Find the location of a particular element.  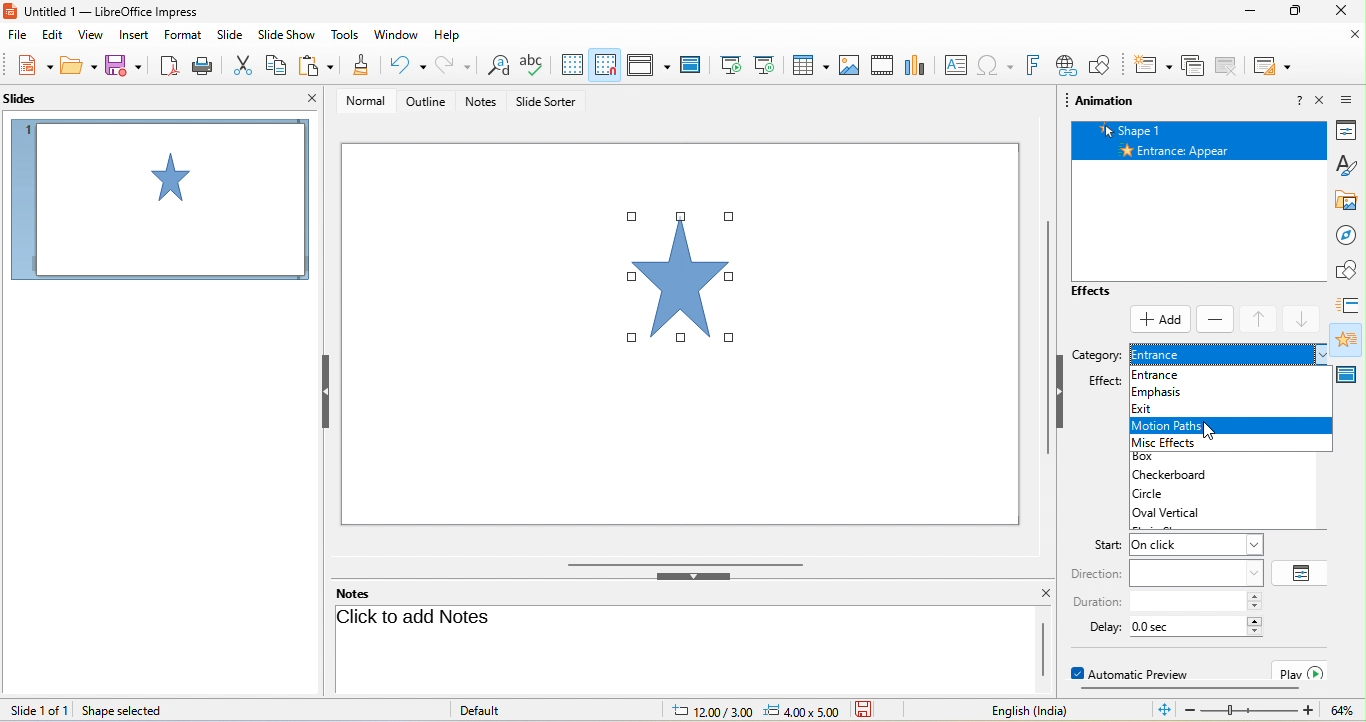

hide is located at coordinates (329, 392).